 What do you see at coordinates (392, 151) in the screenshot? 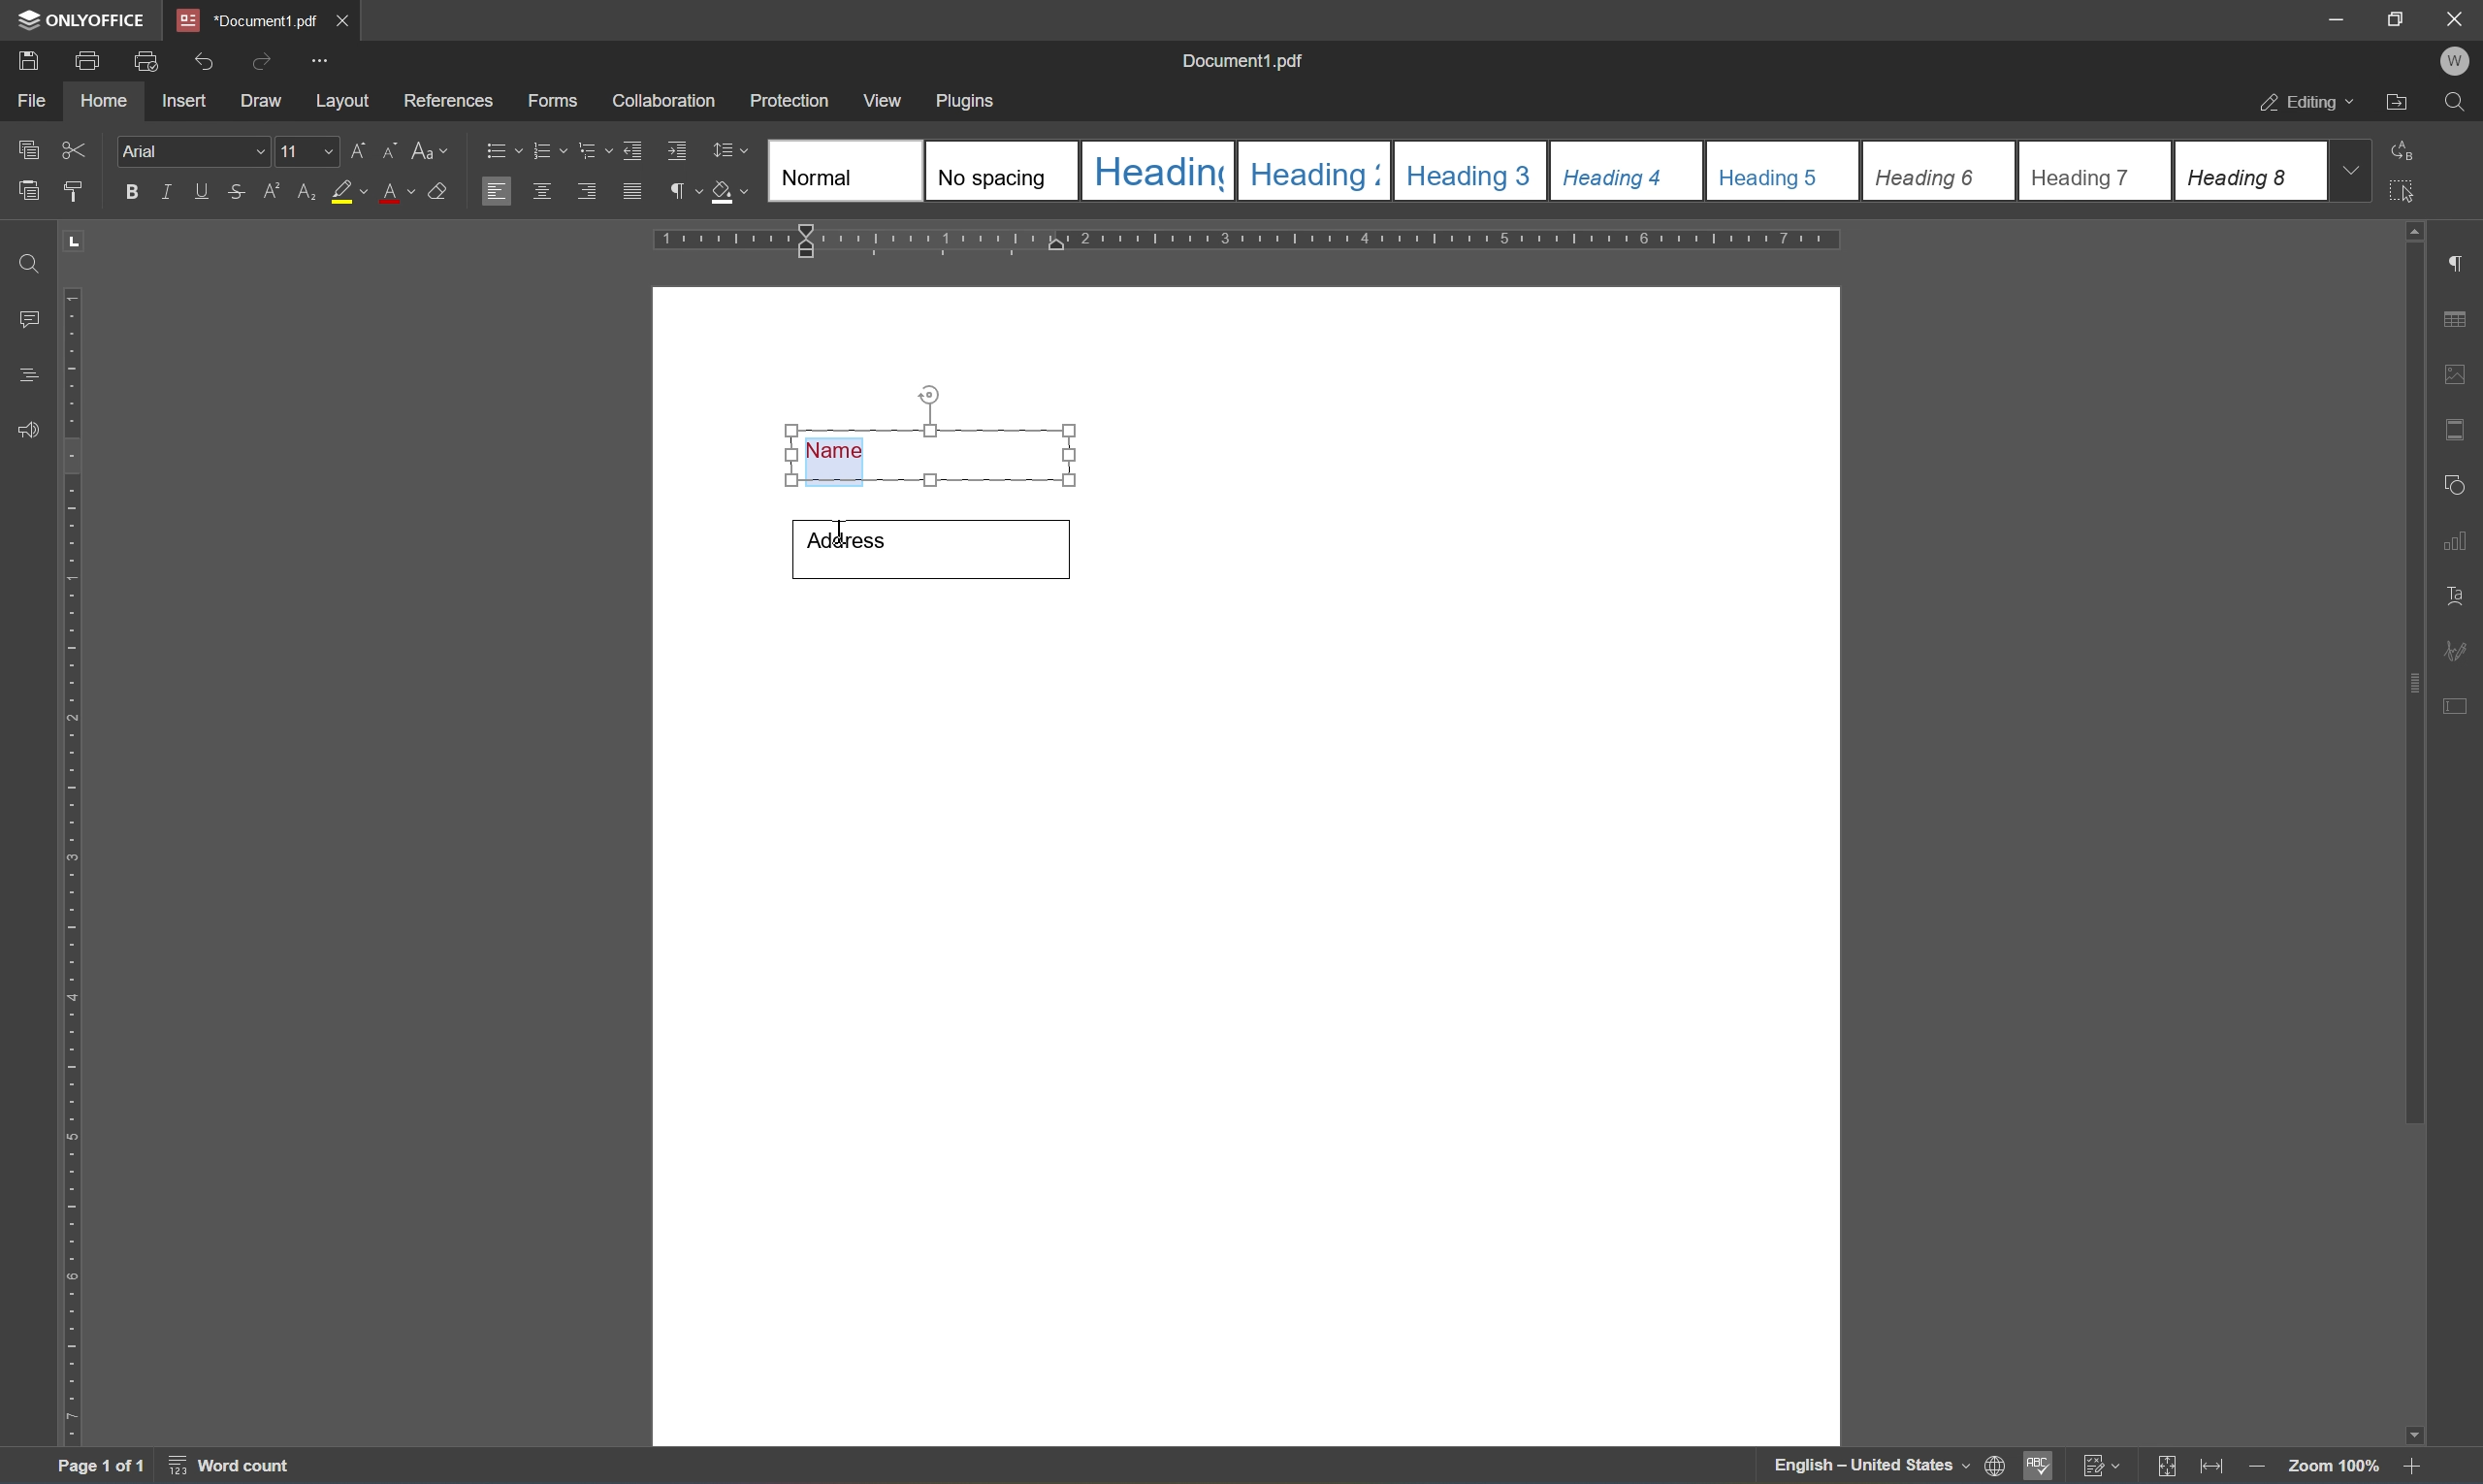
I see `decrement font size` at bounding box center [392, 151].